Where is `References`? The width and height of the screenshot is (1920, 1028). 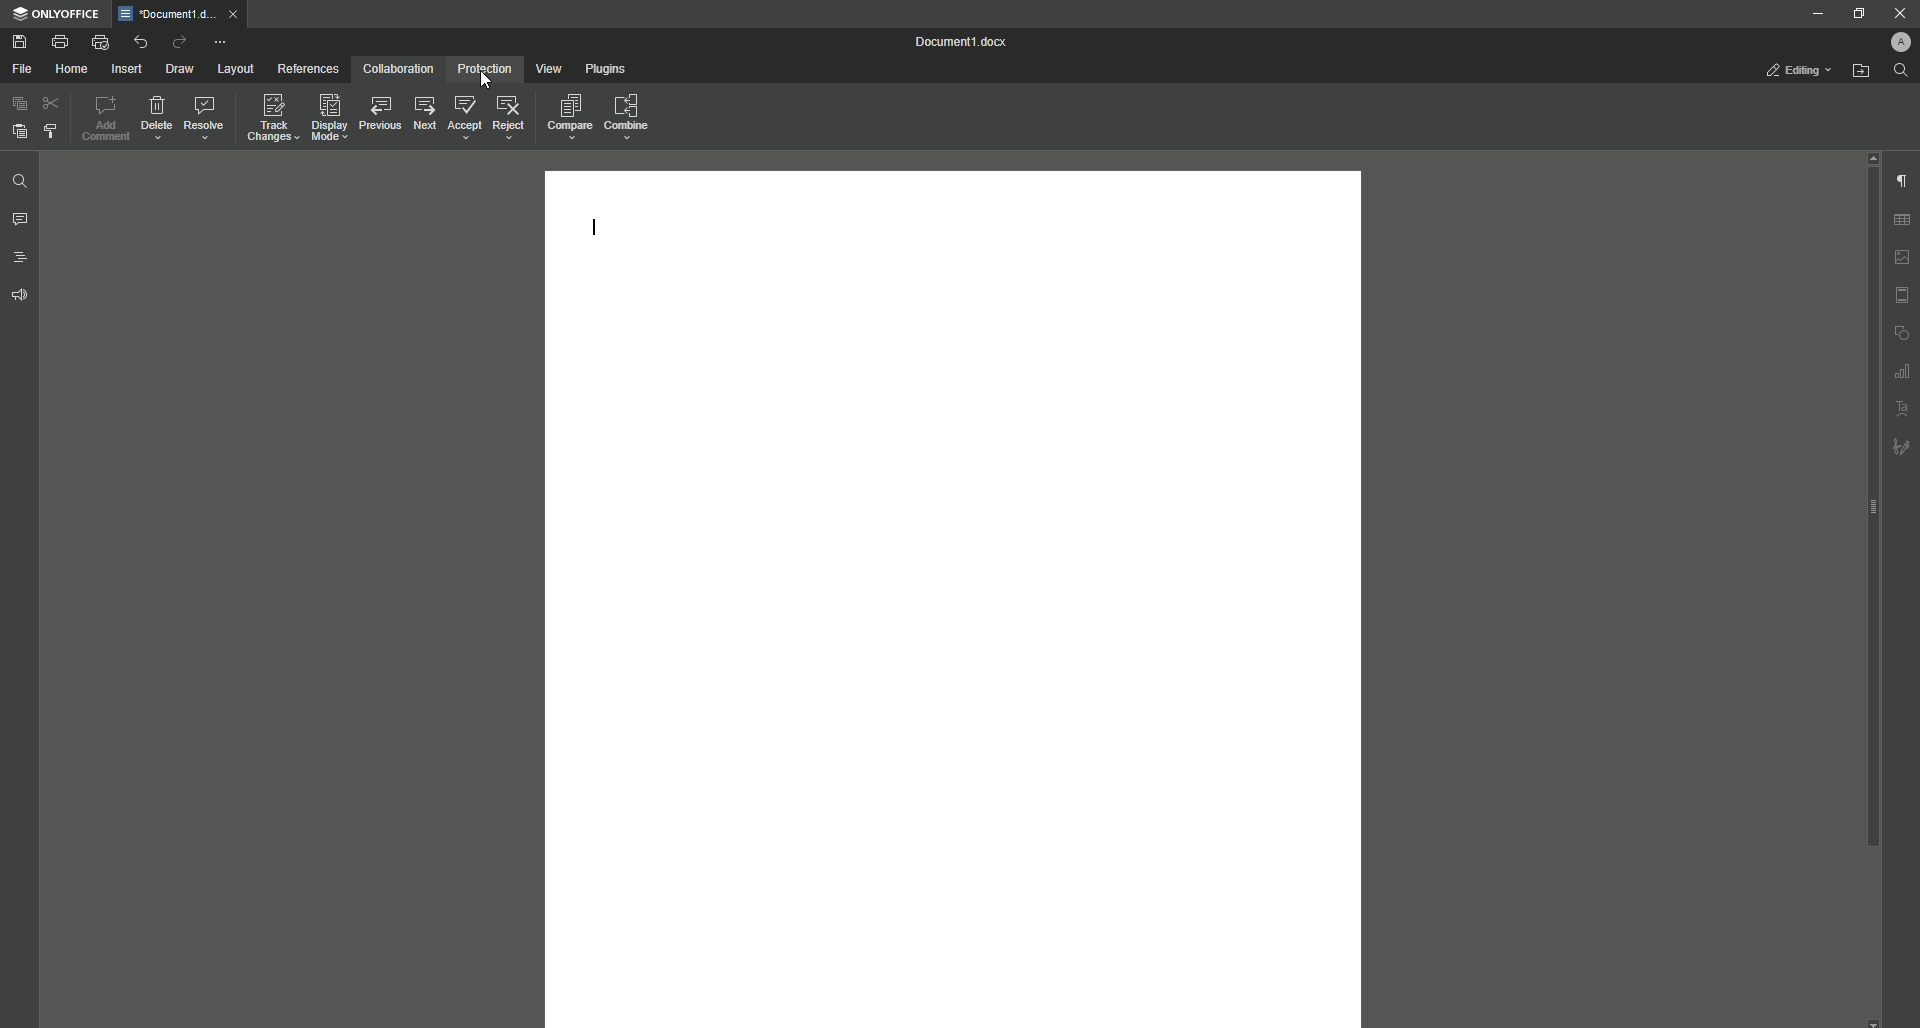 References is located at coordinates (307, 69).